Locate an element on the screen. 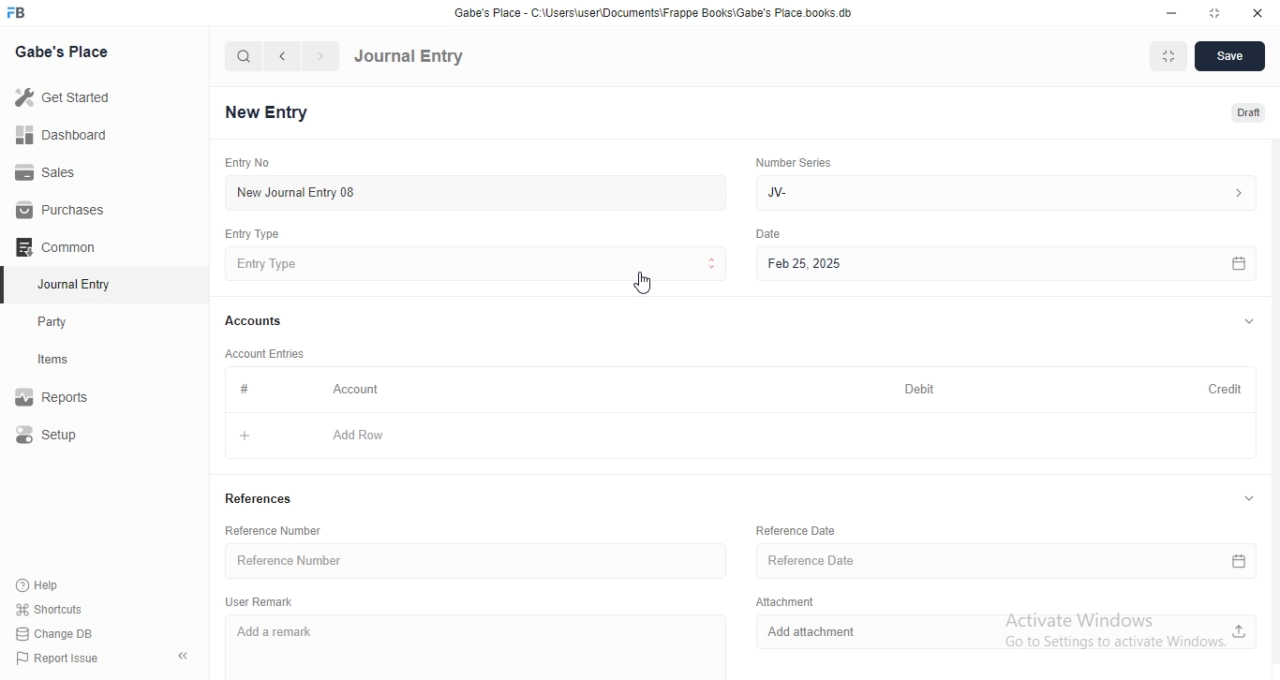 The image size is (1280, 680). Setup is located at coordinates (68, 436).